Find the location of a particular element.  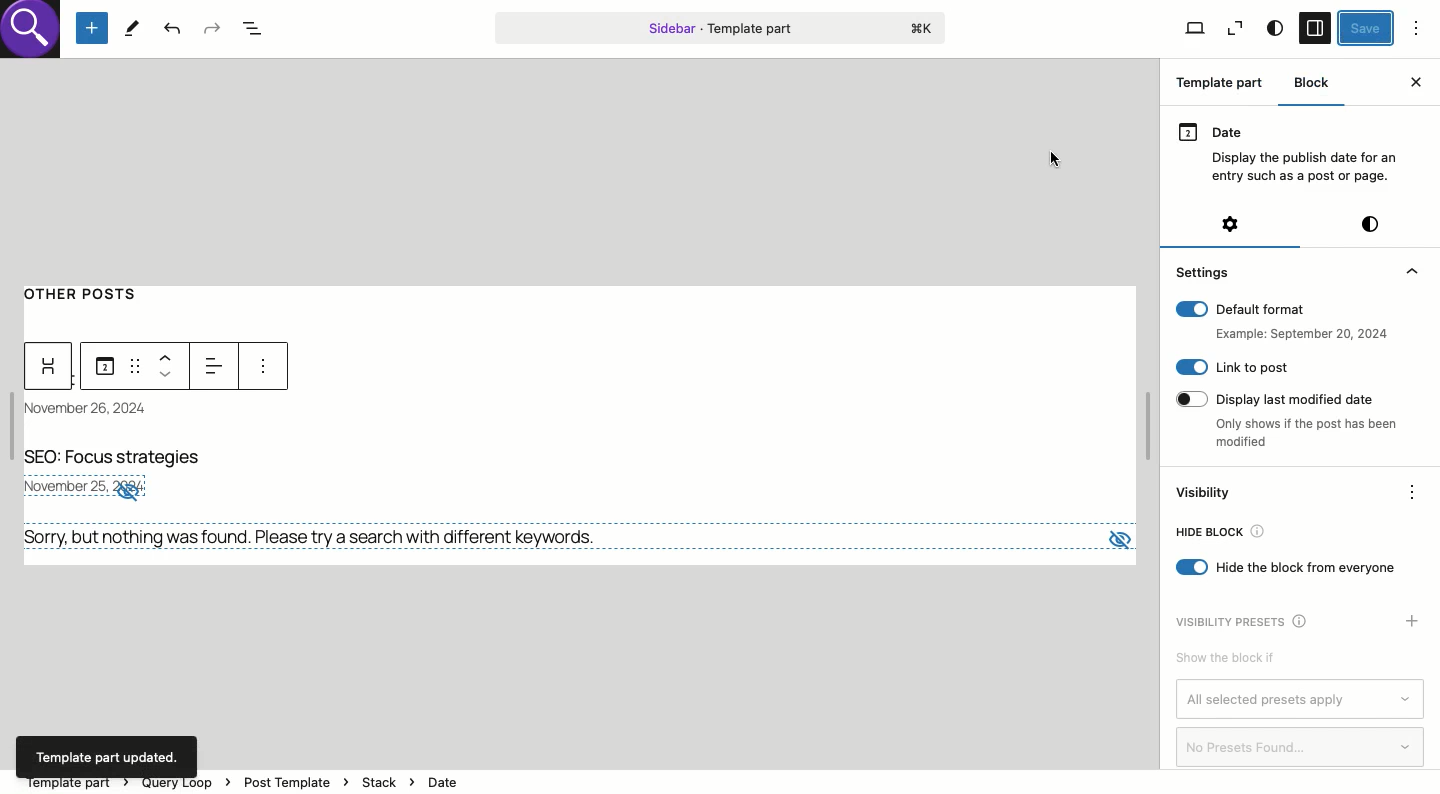

collapse is located at coordinates (1410, 271).